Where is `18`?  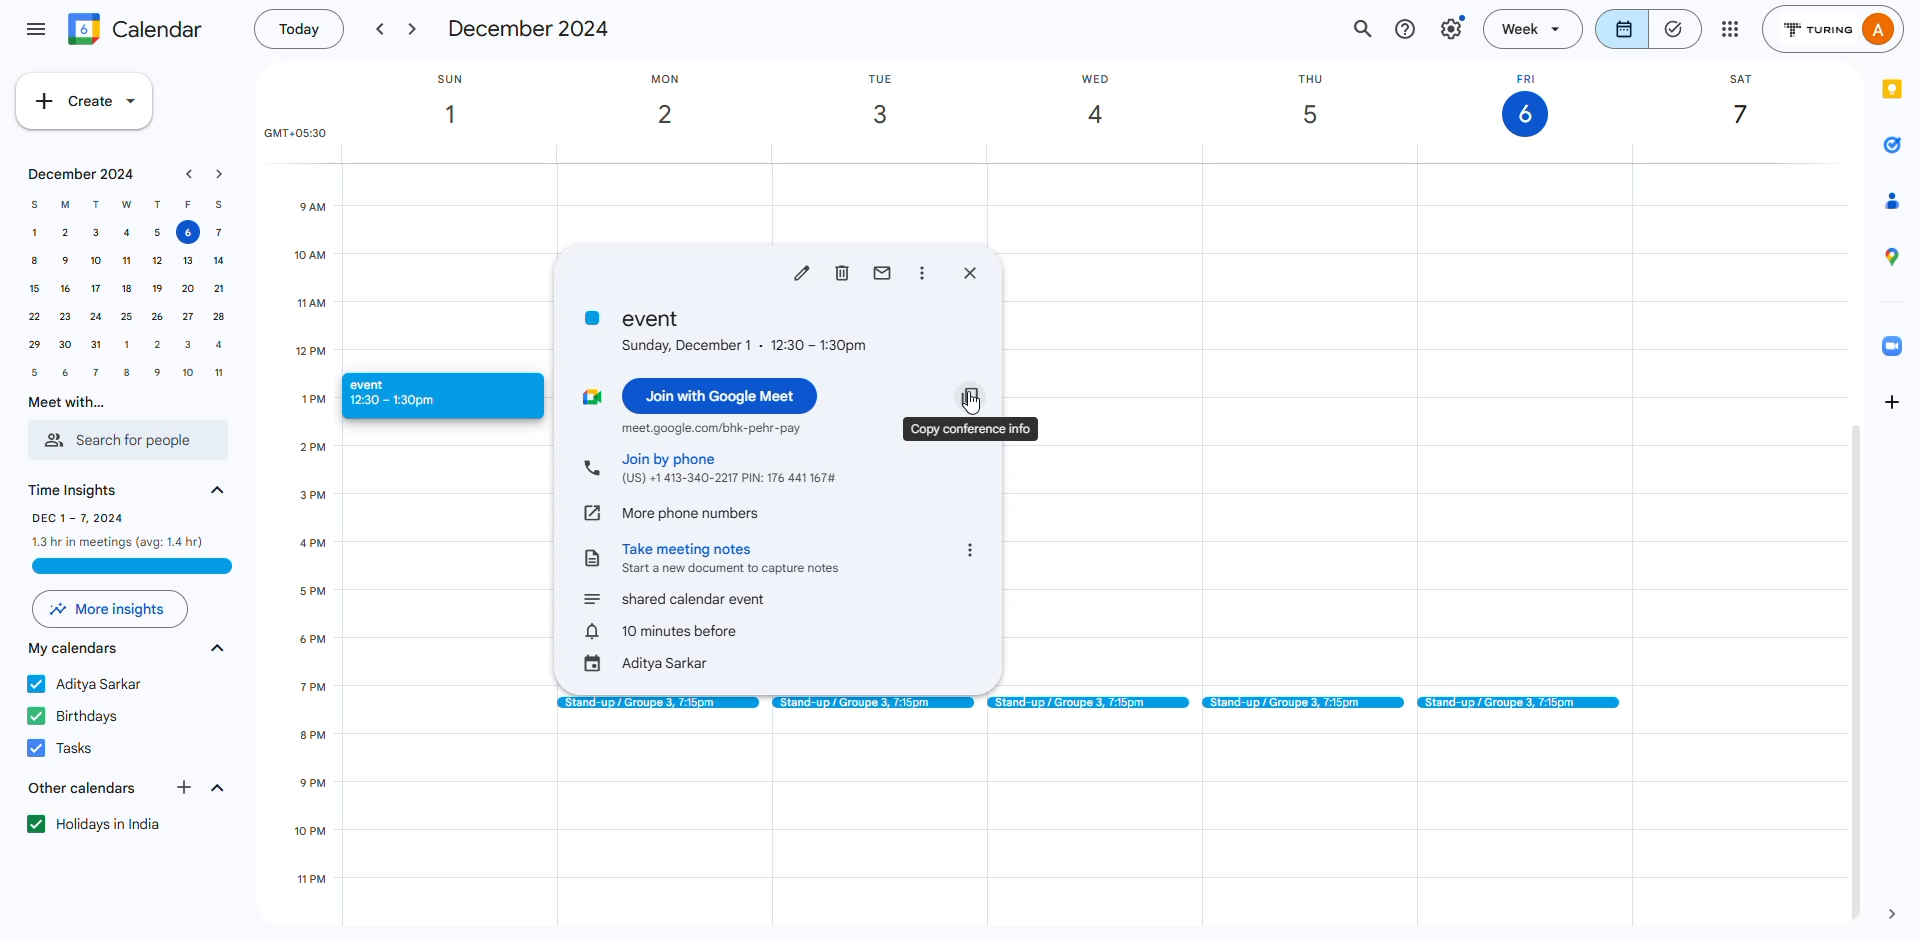
18 is located at coordinates (125, 291).